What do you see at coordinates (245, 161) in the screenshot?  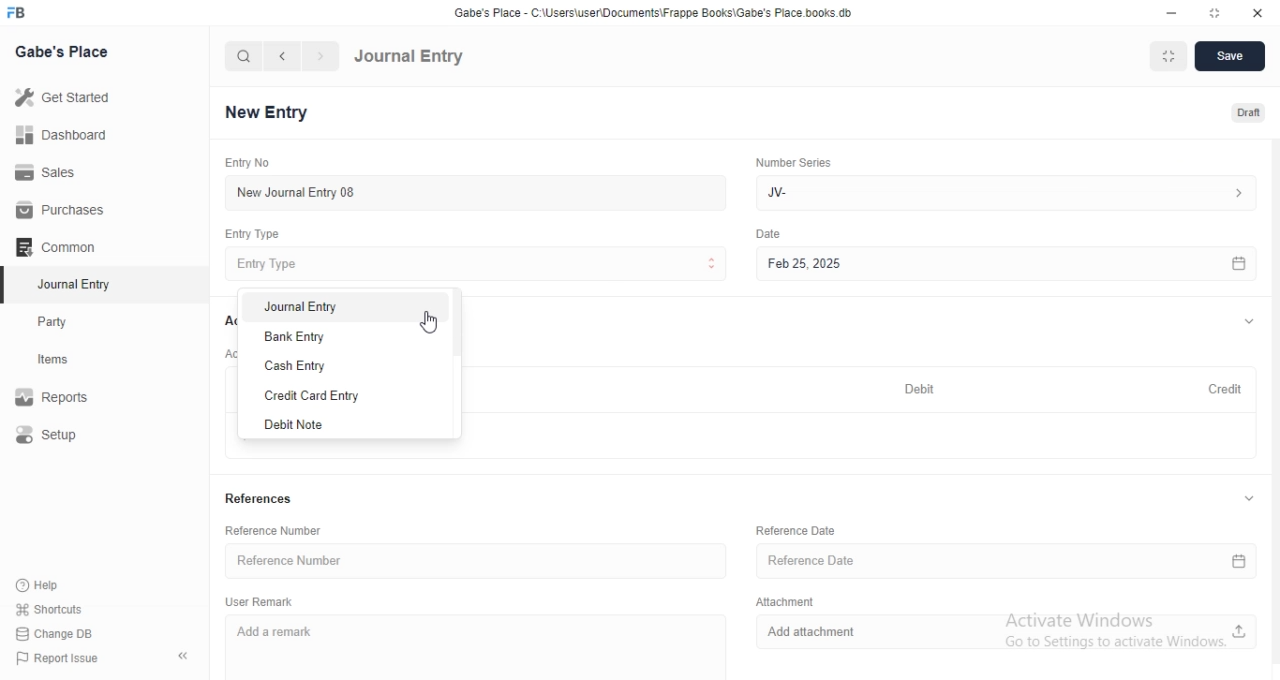 I see `Entry No` at bounding box center [245, 161].